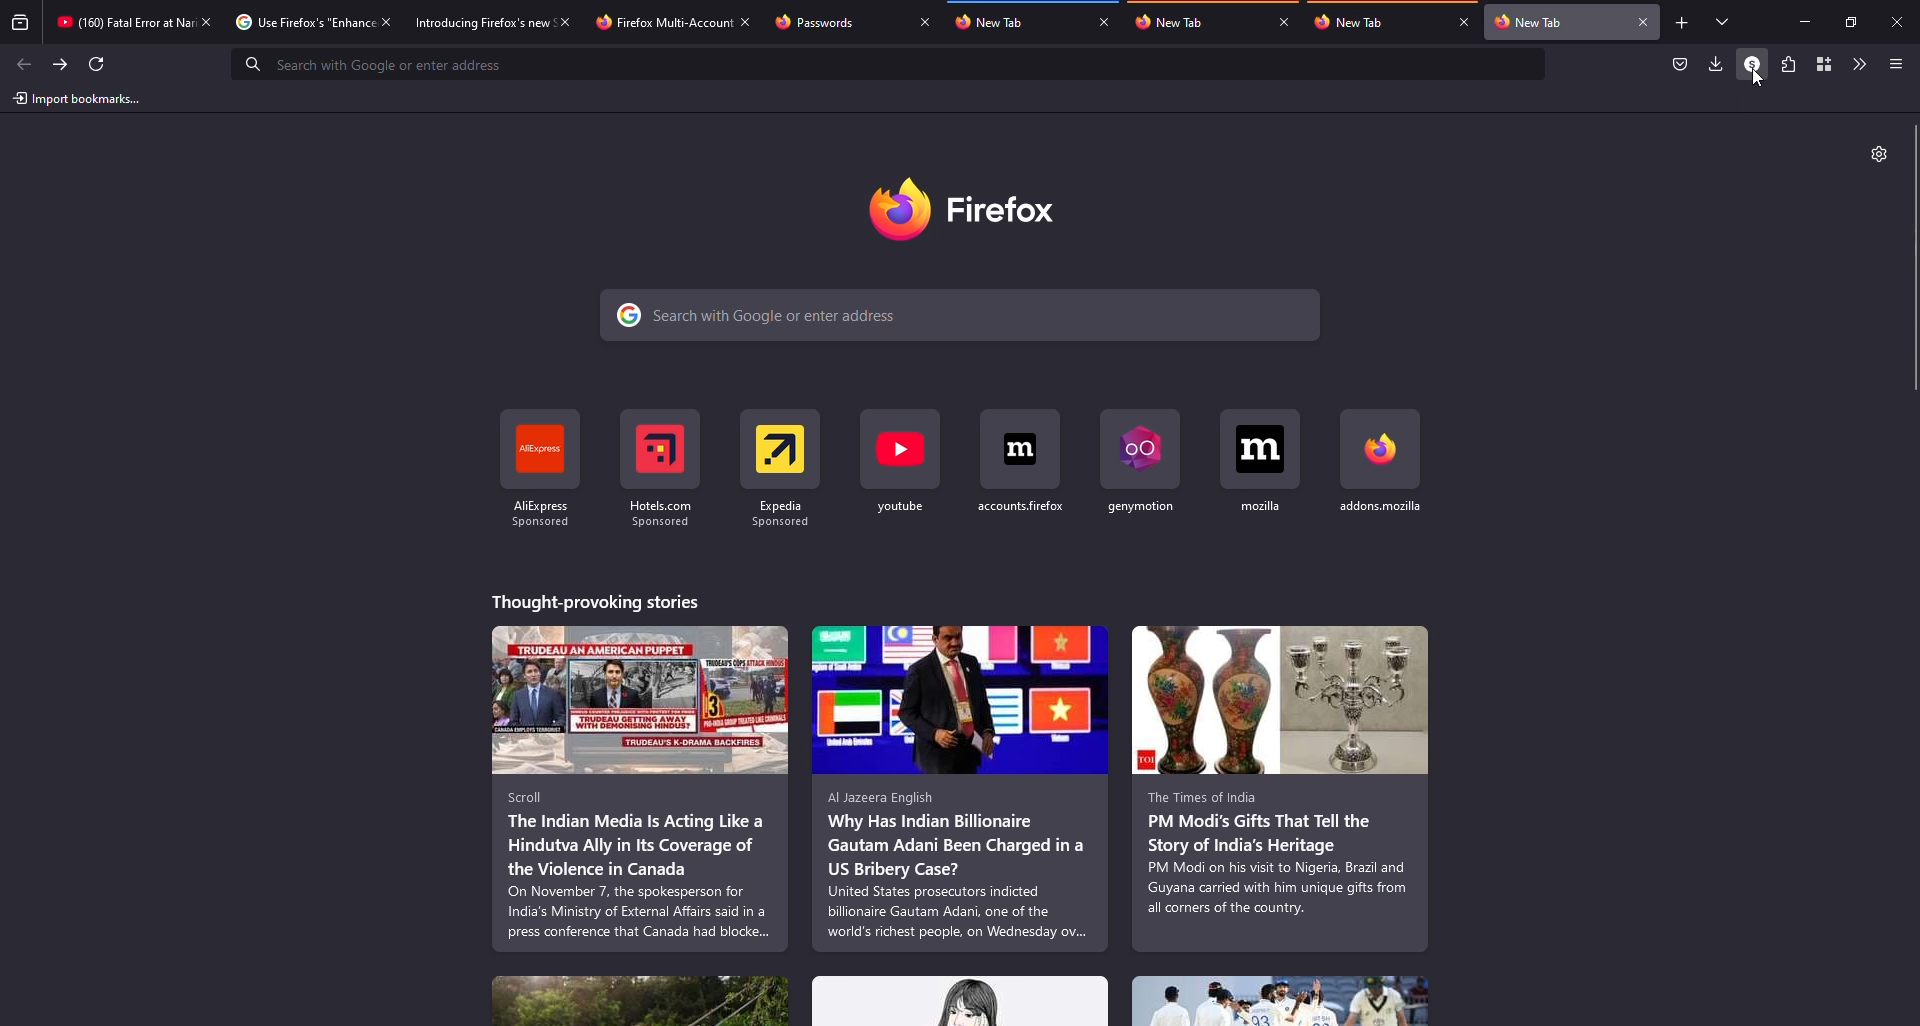 This screenshot has height=1026, width=1920. What do you see at coordinates (642, 997) in the screenshot?
I see `stories` at bounding box center [642, 997].